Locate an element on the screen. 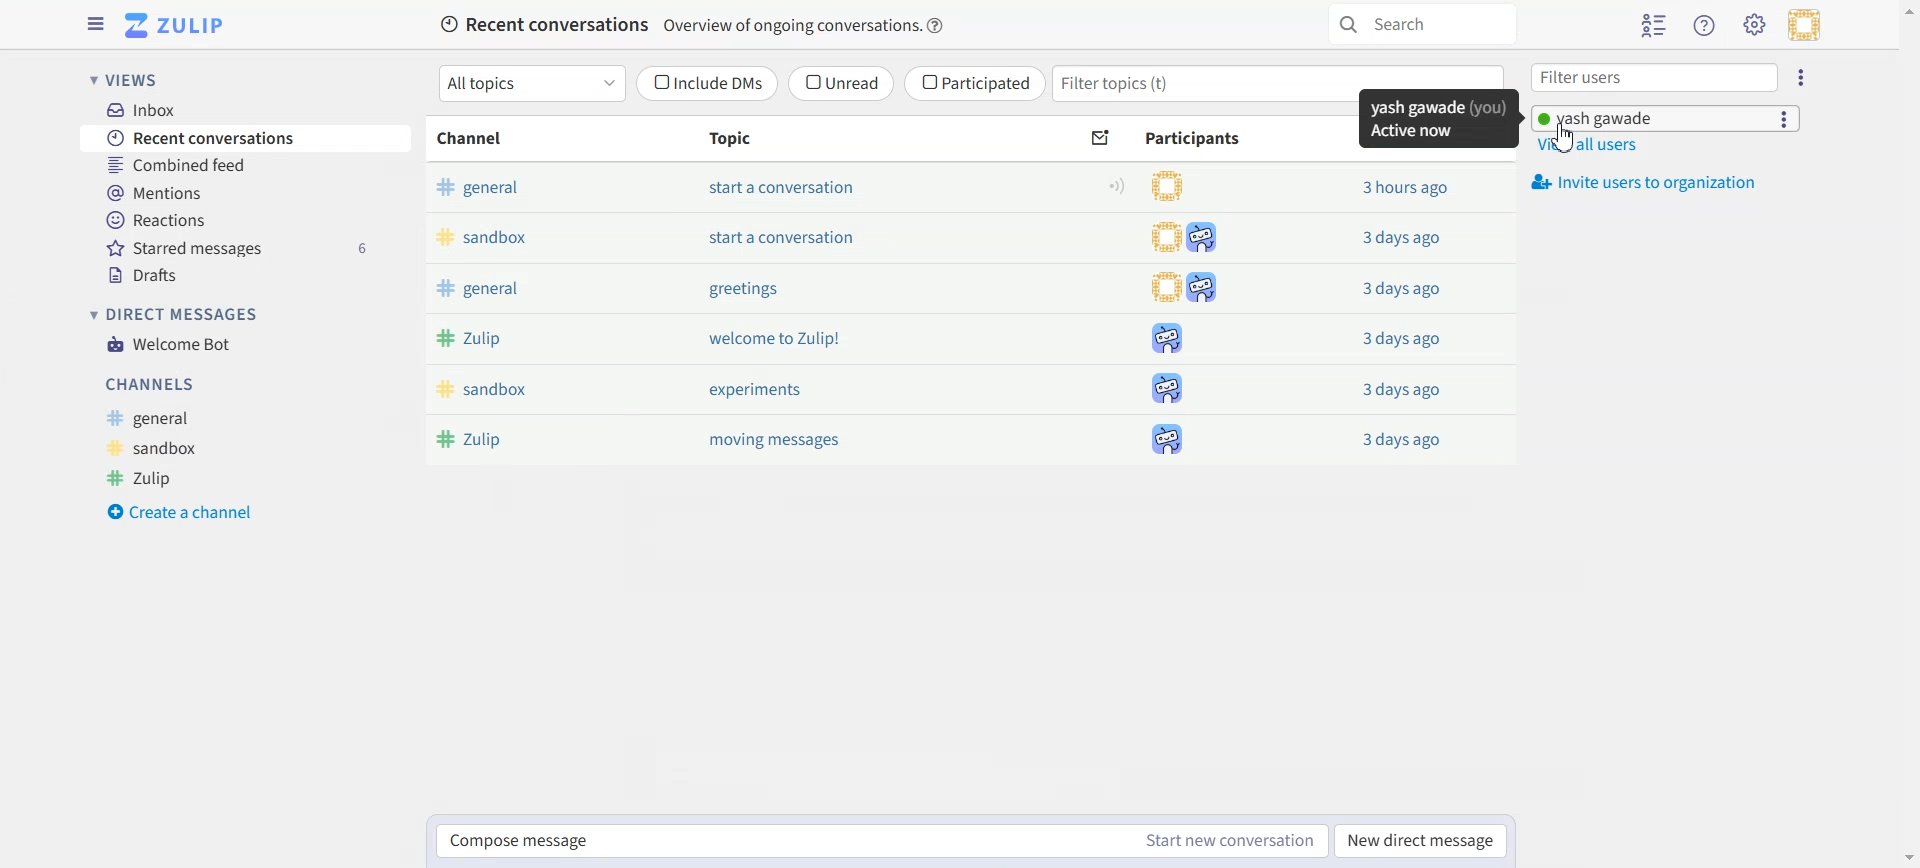 This screenshot has height=868, width=1920. Drafts is located at coordinates (148, 277).